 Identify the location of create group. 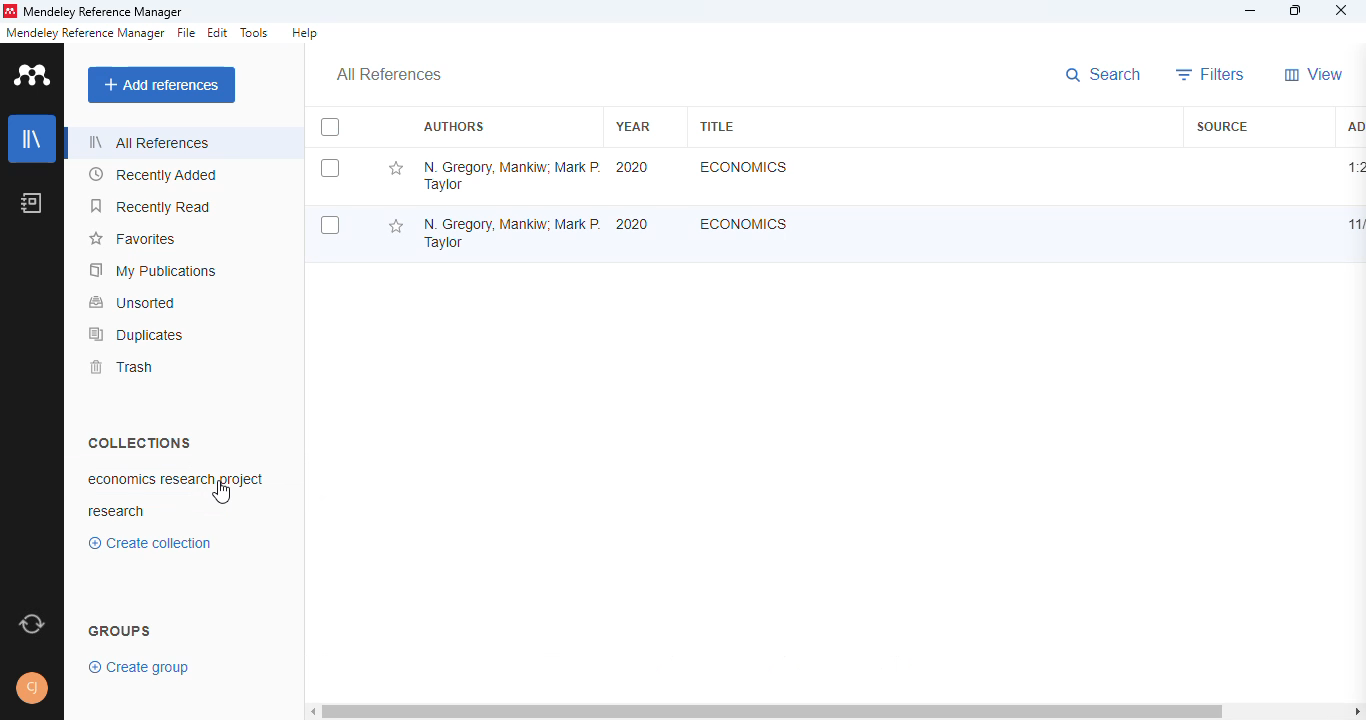
(141, 666).